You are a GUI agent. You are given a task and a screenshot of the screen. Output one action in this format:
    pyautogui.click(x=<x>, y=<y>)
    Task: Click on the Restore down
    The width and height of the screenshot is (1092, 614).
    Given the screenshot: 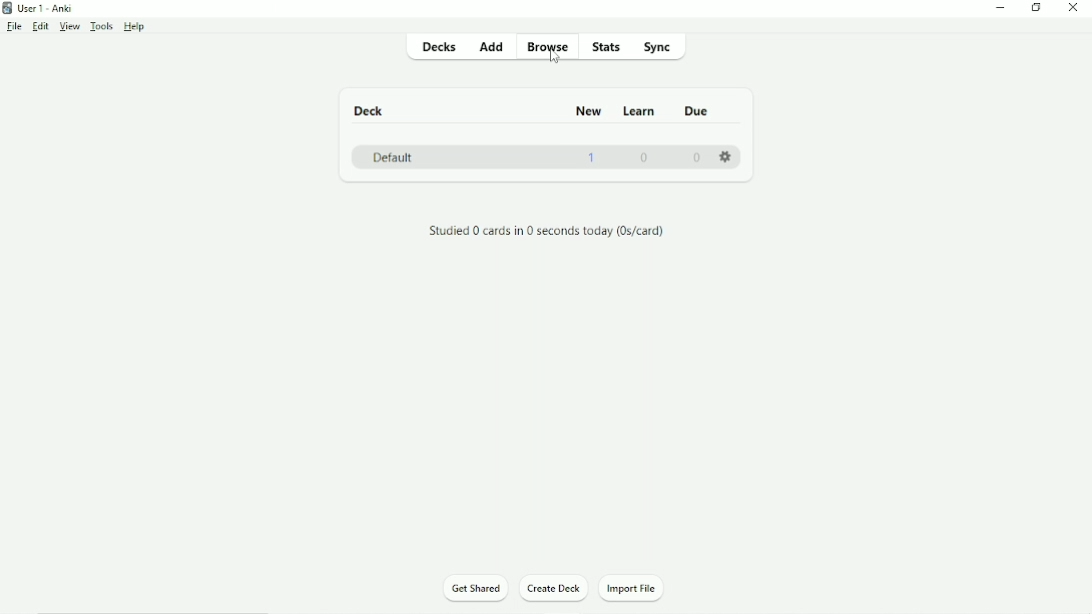 What is the action you would take?
    pyautogui.click(x=1037, y=7)
    